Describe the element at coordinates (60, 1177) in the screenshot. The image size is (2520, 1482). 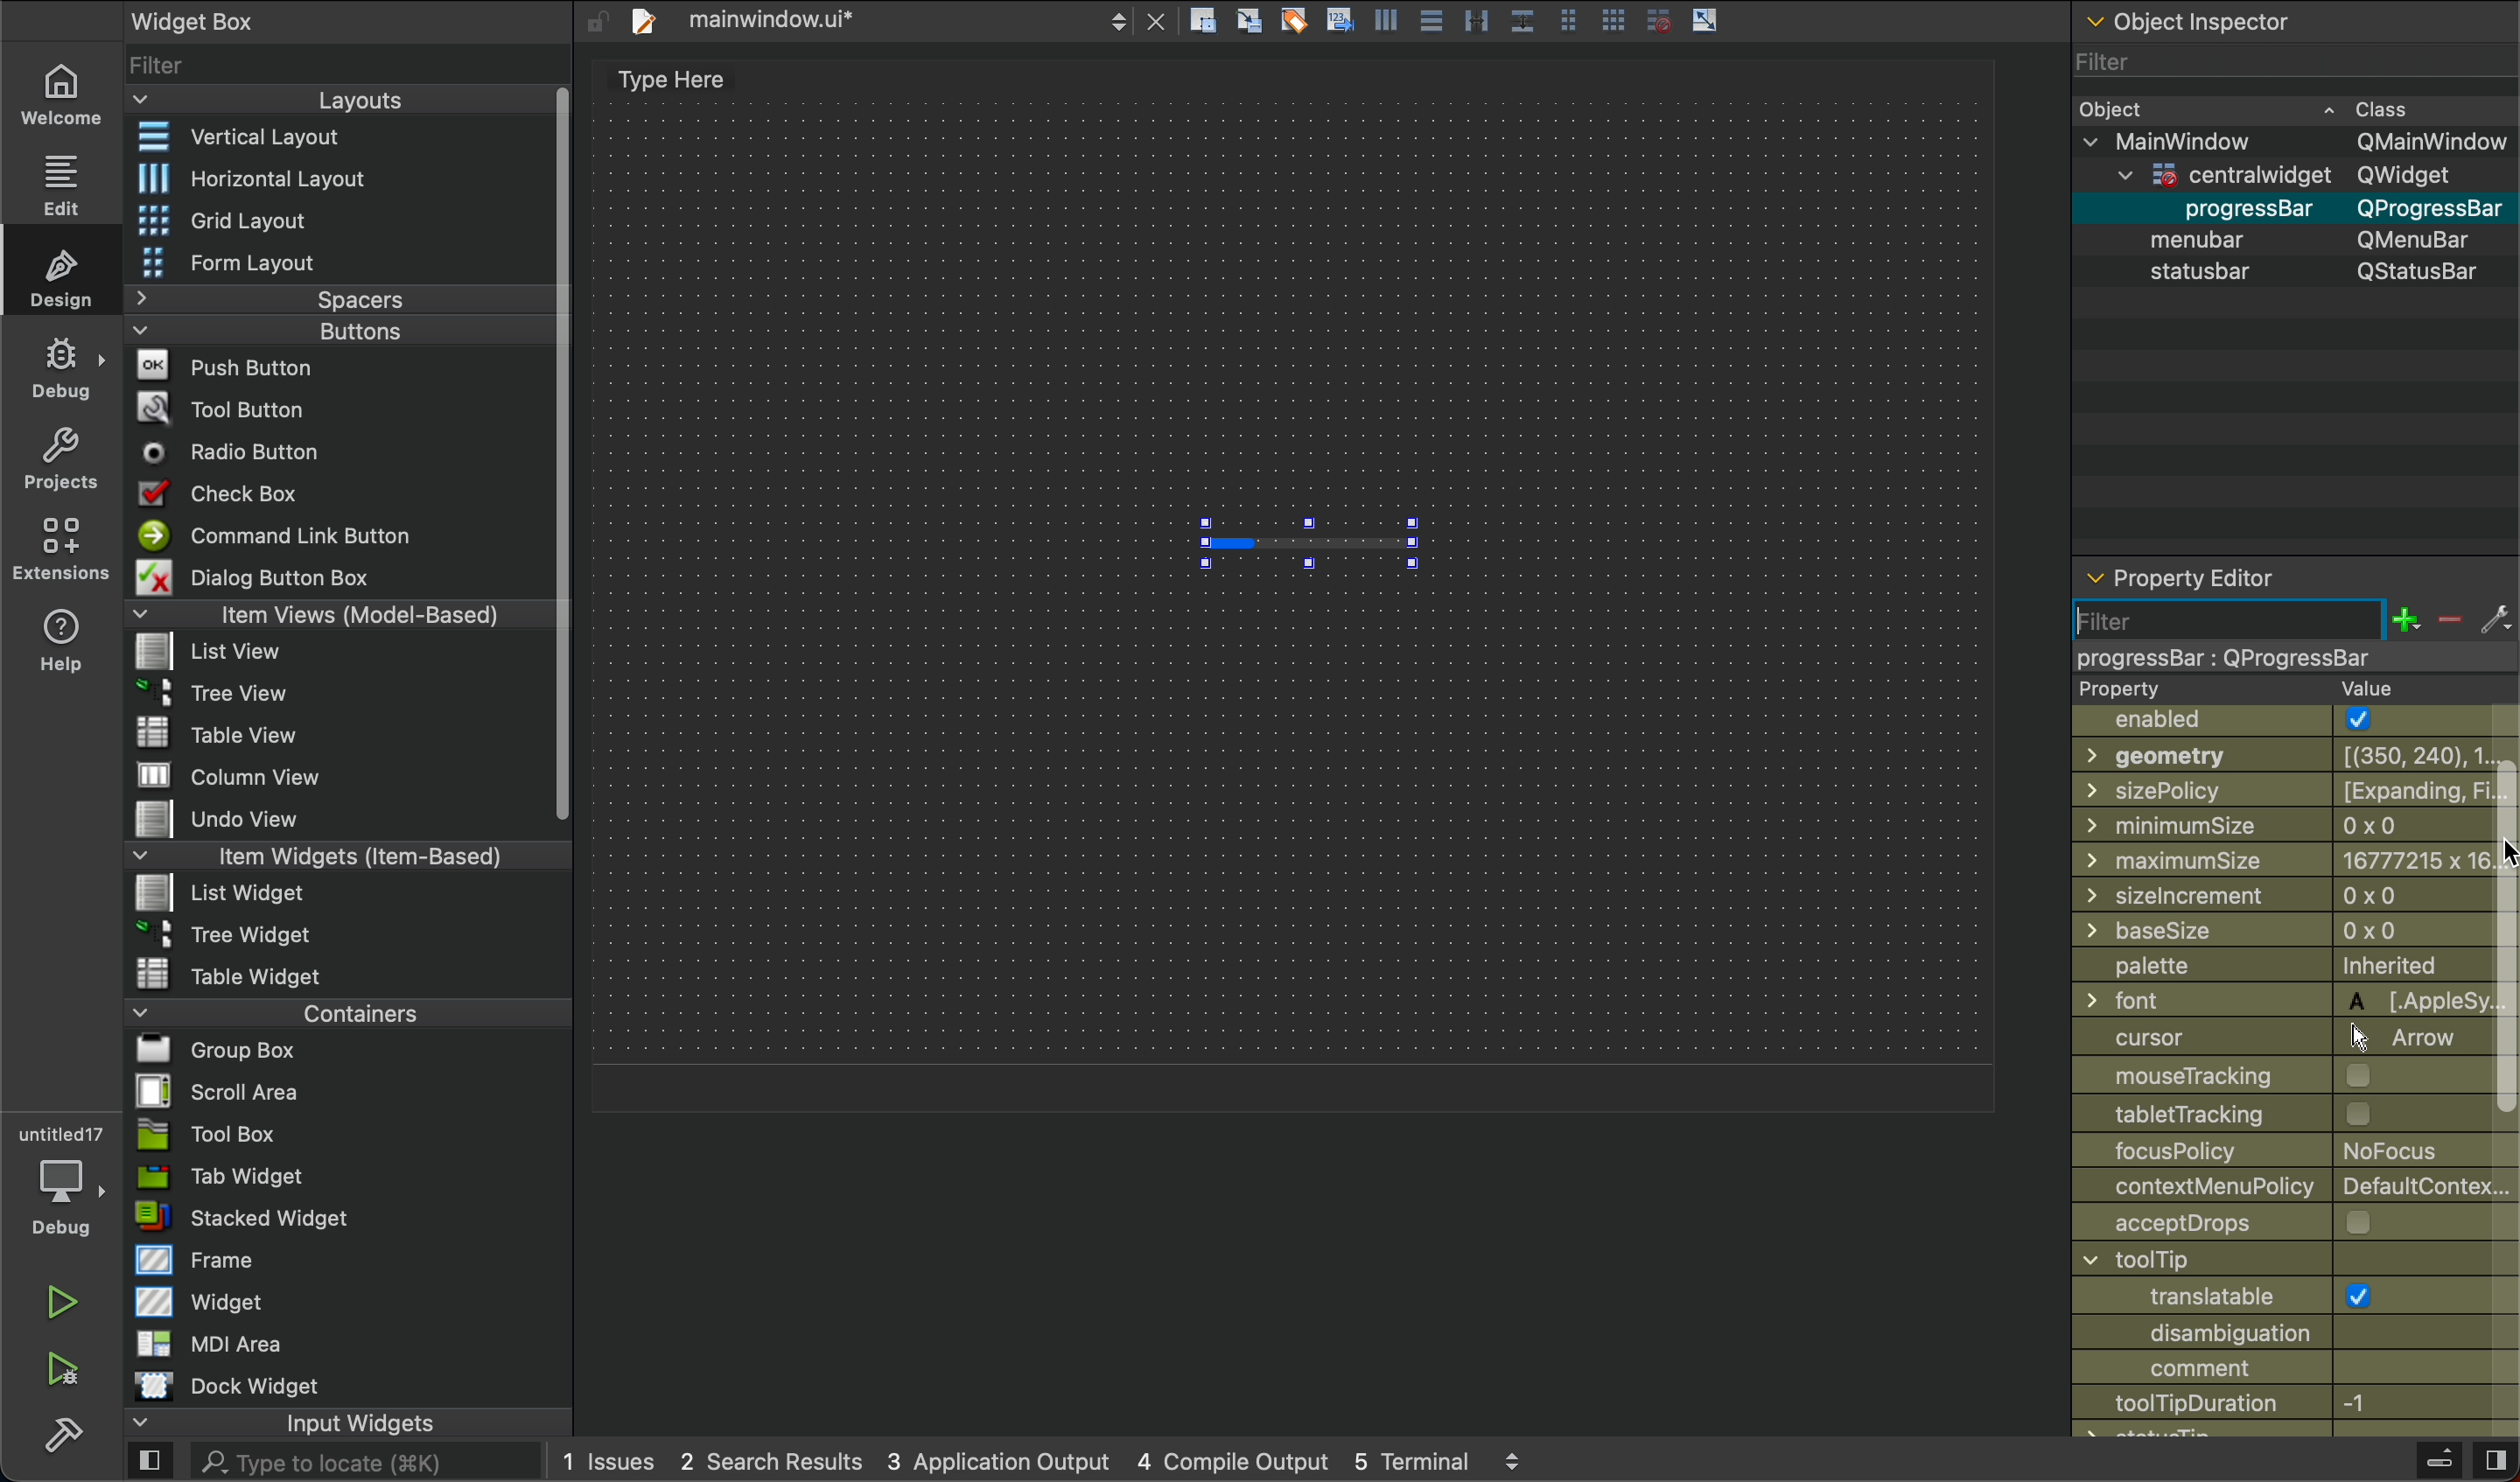
I see `debugger` at that location.